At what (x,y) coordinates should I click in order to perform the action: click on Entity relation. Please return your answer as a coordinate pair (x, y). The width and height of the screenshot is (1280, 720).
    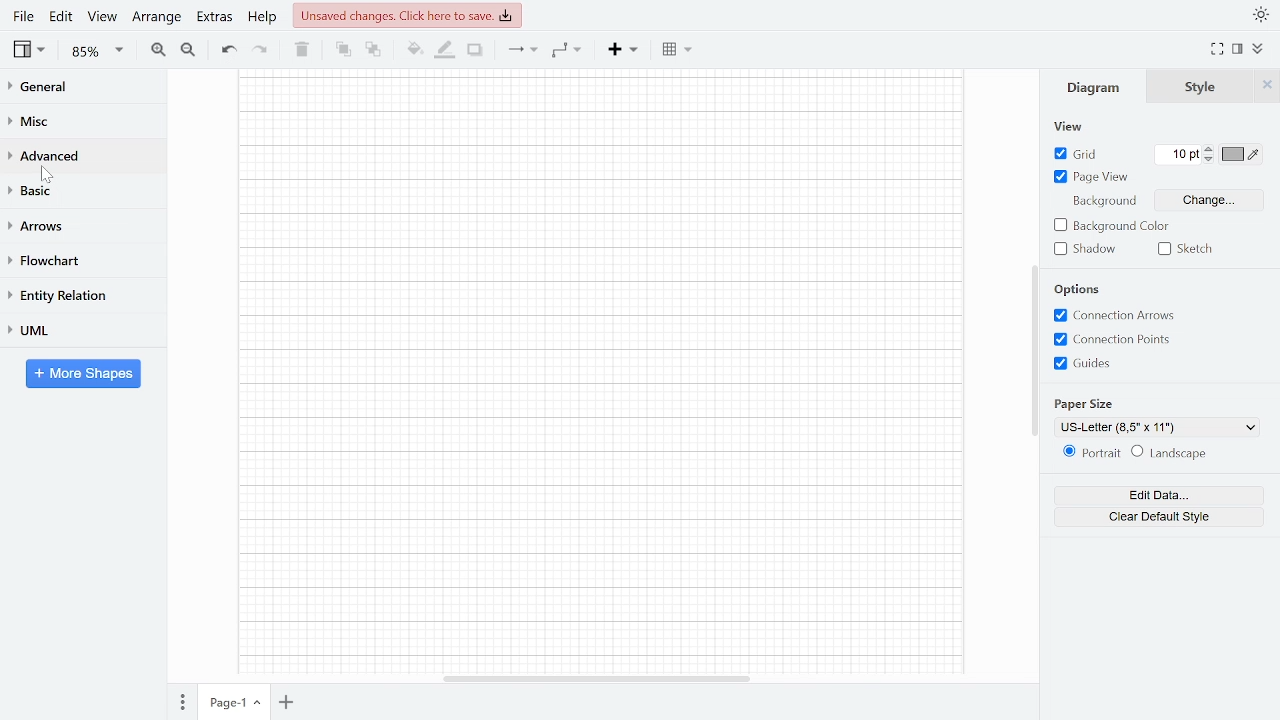
    Looking at the image, I should click on (81, 296).